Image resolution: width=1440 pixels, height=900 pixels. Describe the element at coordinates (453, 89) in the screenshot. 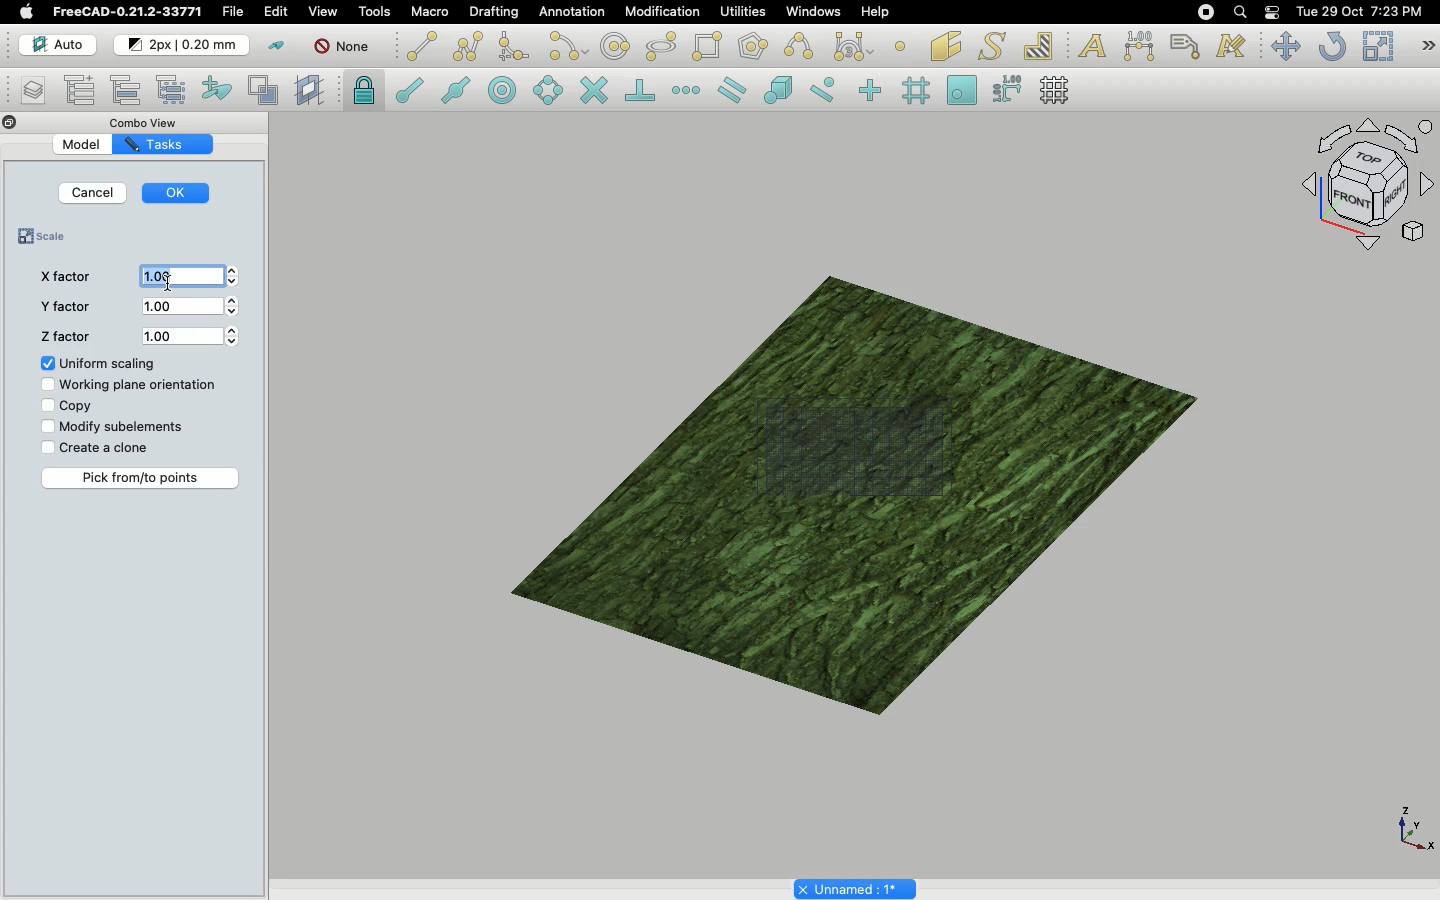

I see `Snap midpoint` at that location.